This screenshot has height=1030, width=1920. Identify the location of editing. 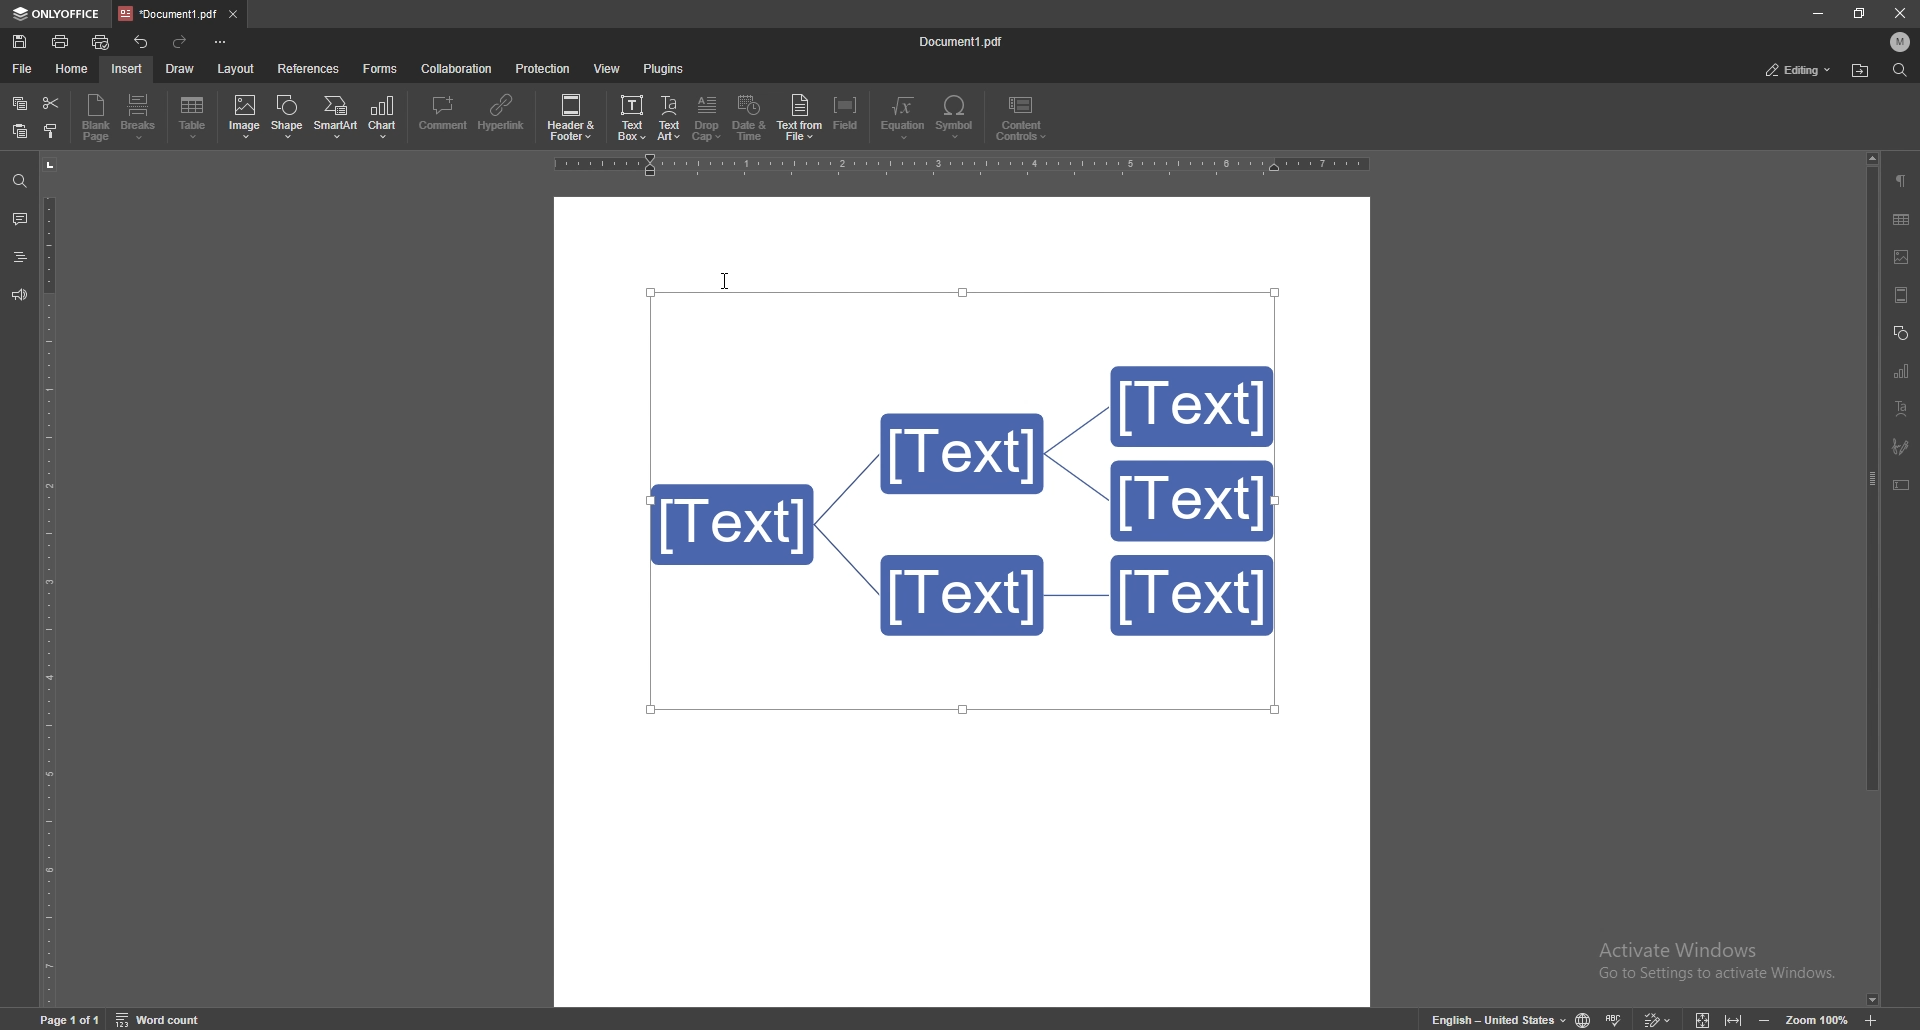
(1800, 70).